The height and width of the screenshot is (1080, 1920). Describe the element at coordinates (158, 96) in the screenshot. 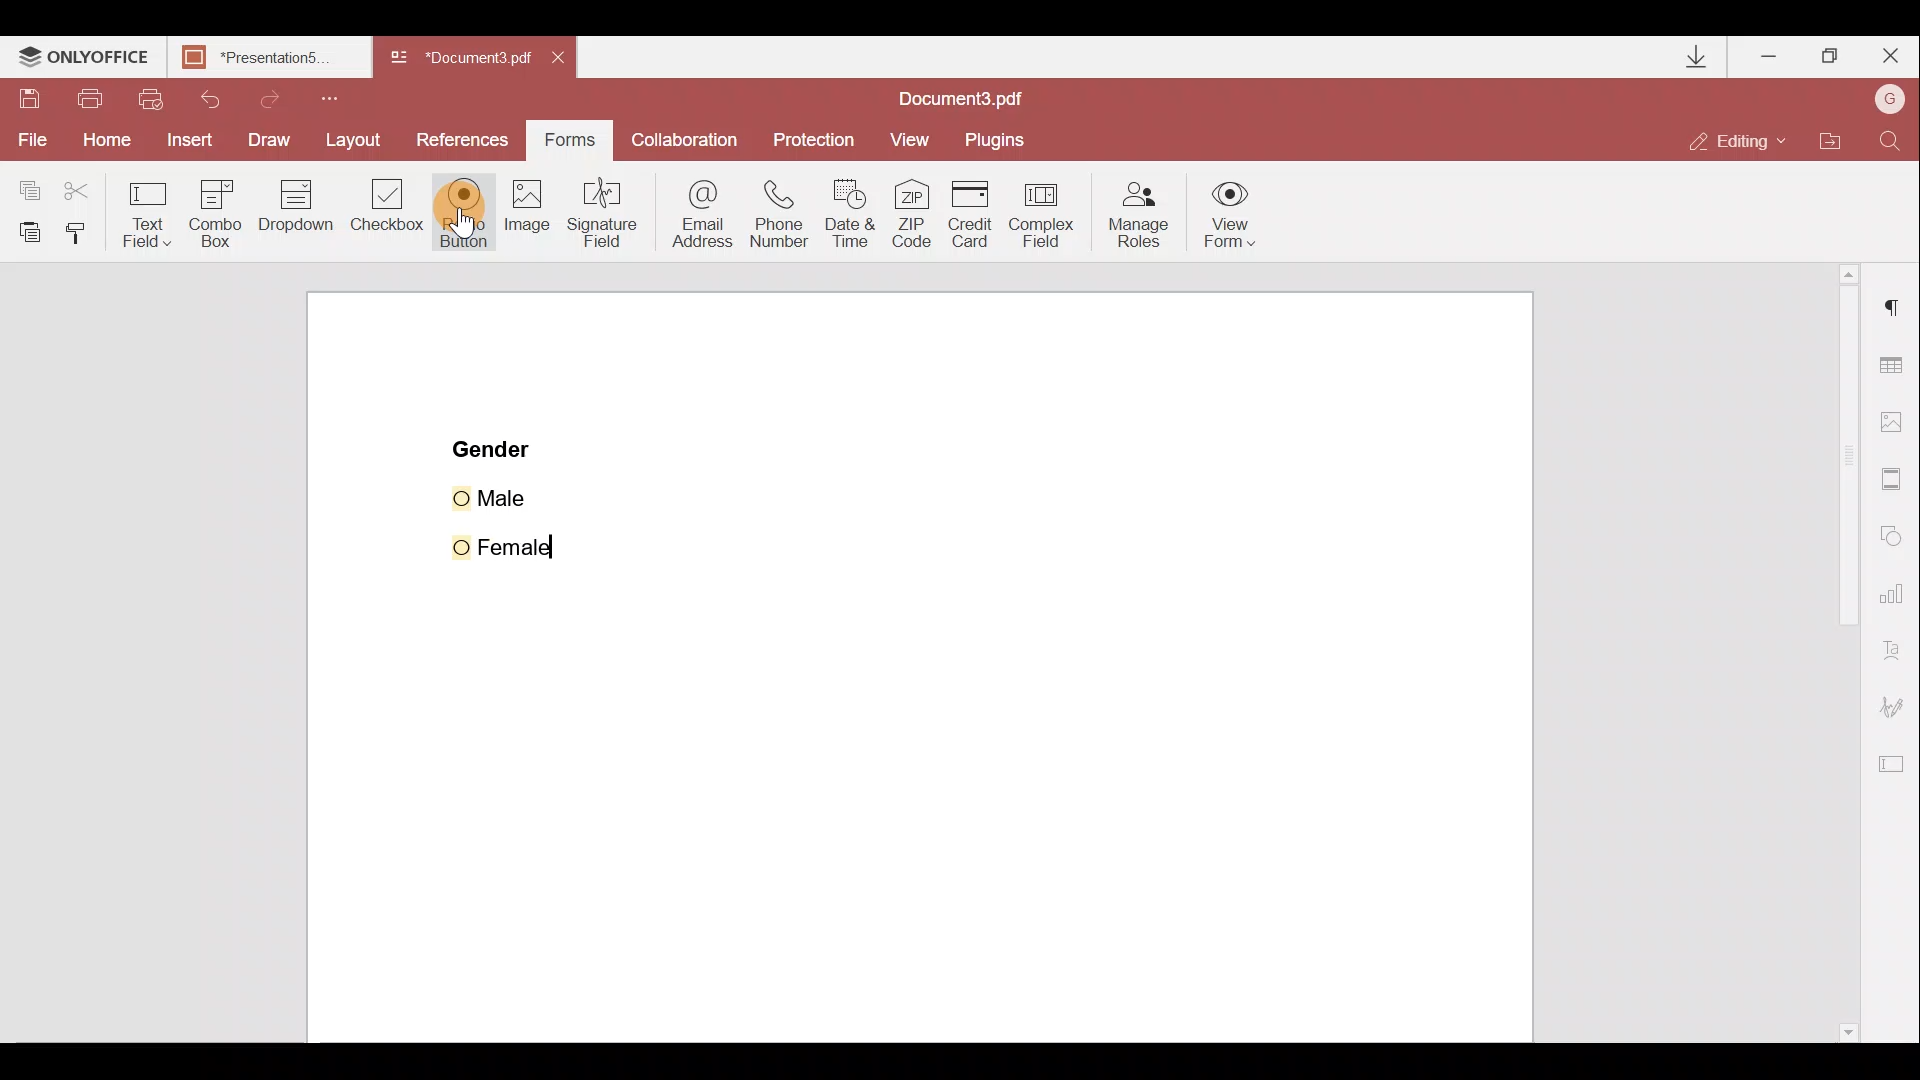

I see `Quick print` at that location.